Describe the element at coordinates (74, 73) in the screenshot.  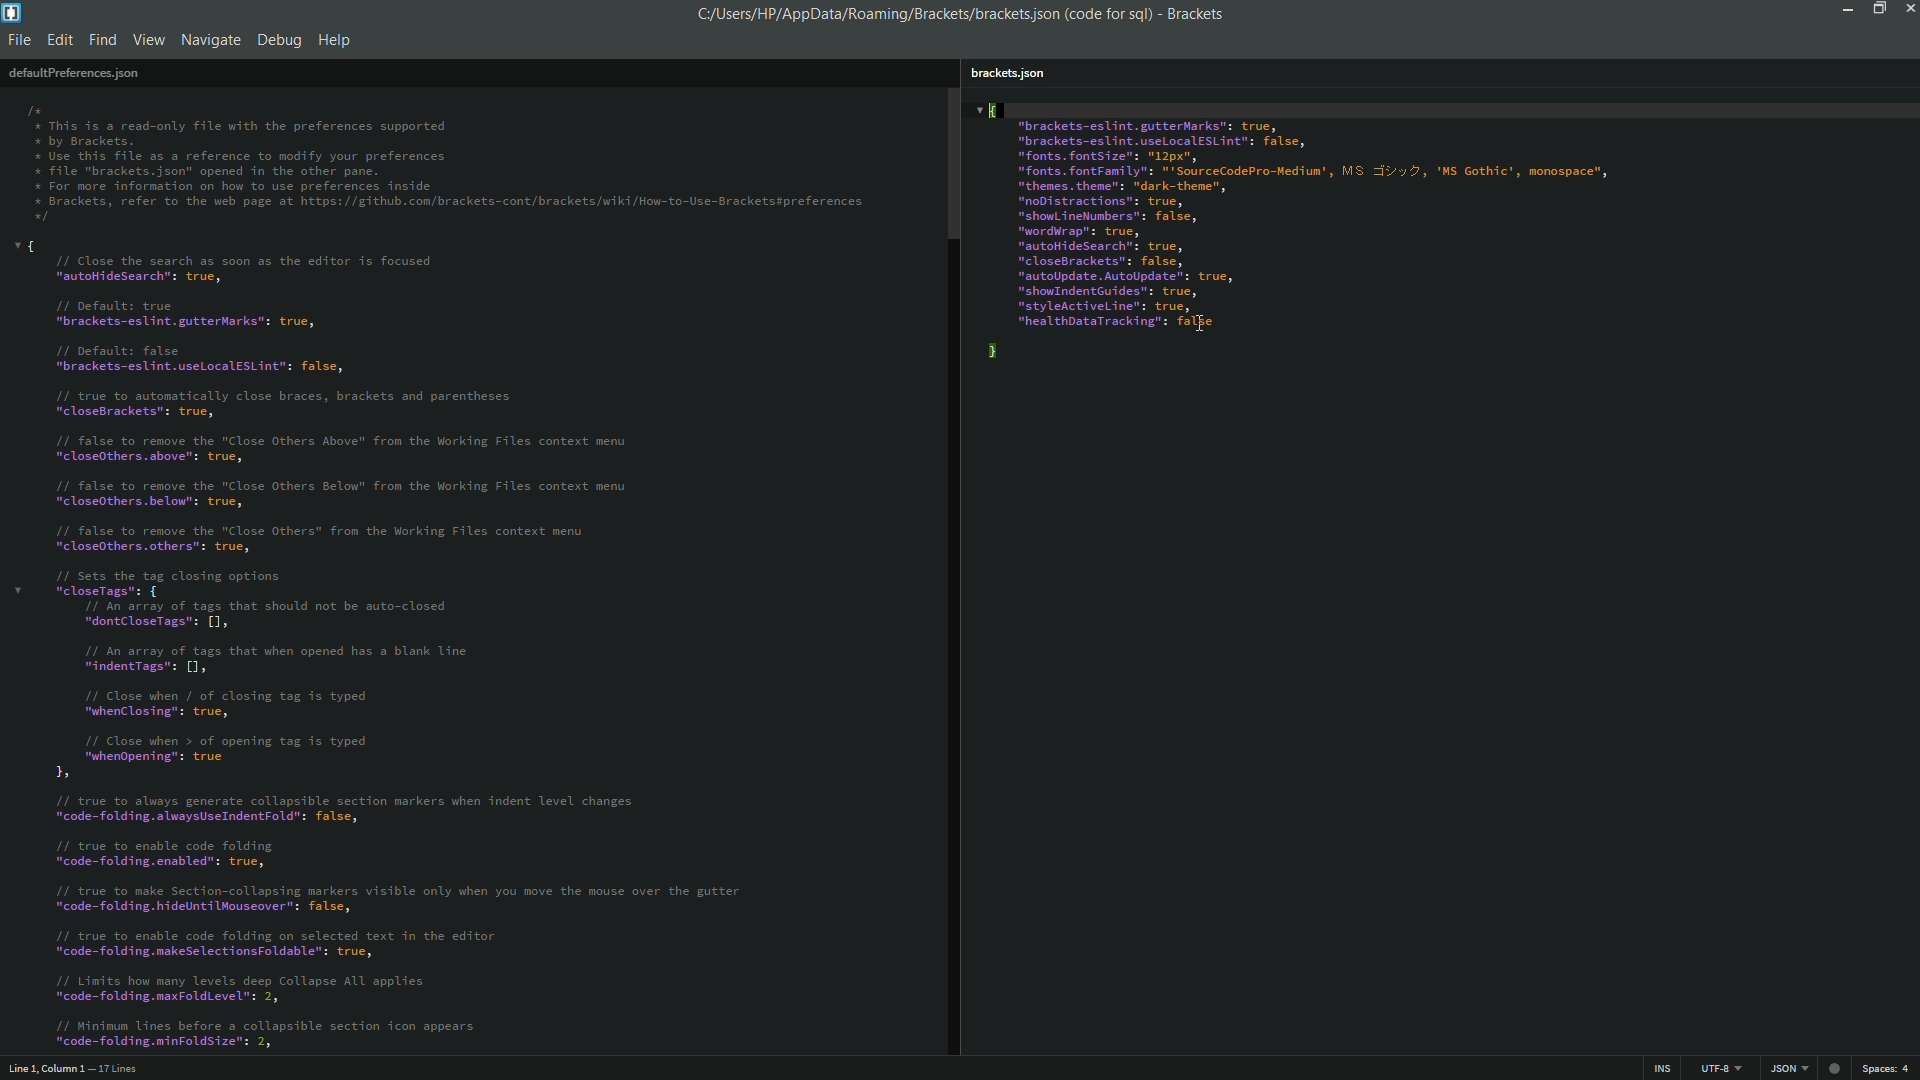
I see `Defaultpreferences.json` at that location.